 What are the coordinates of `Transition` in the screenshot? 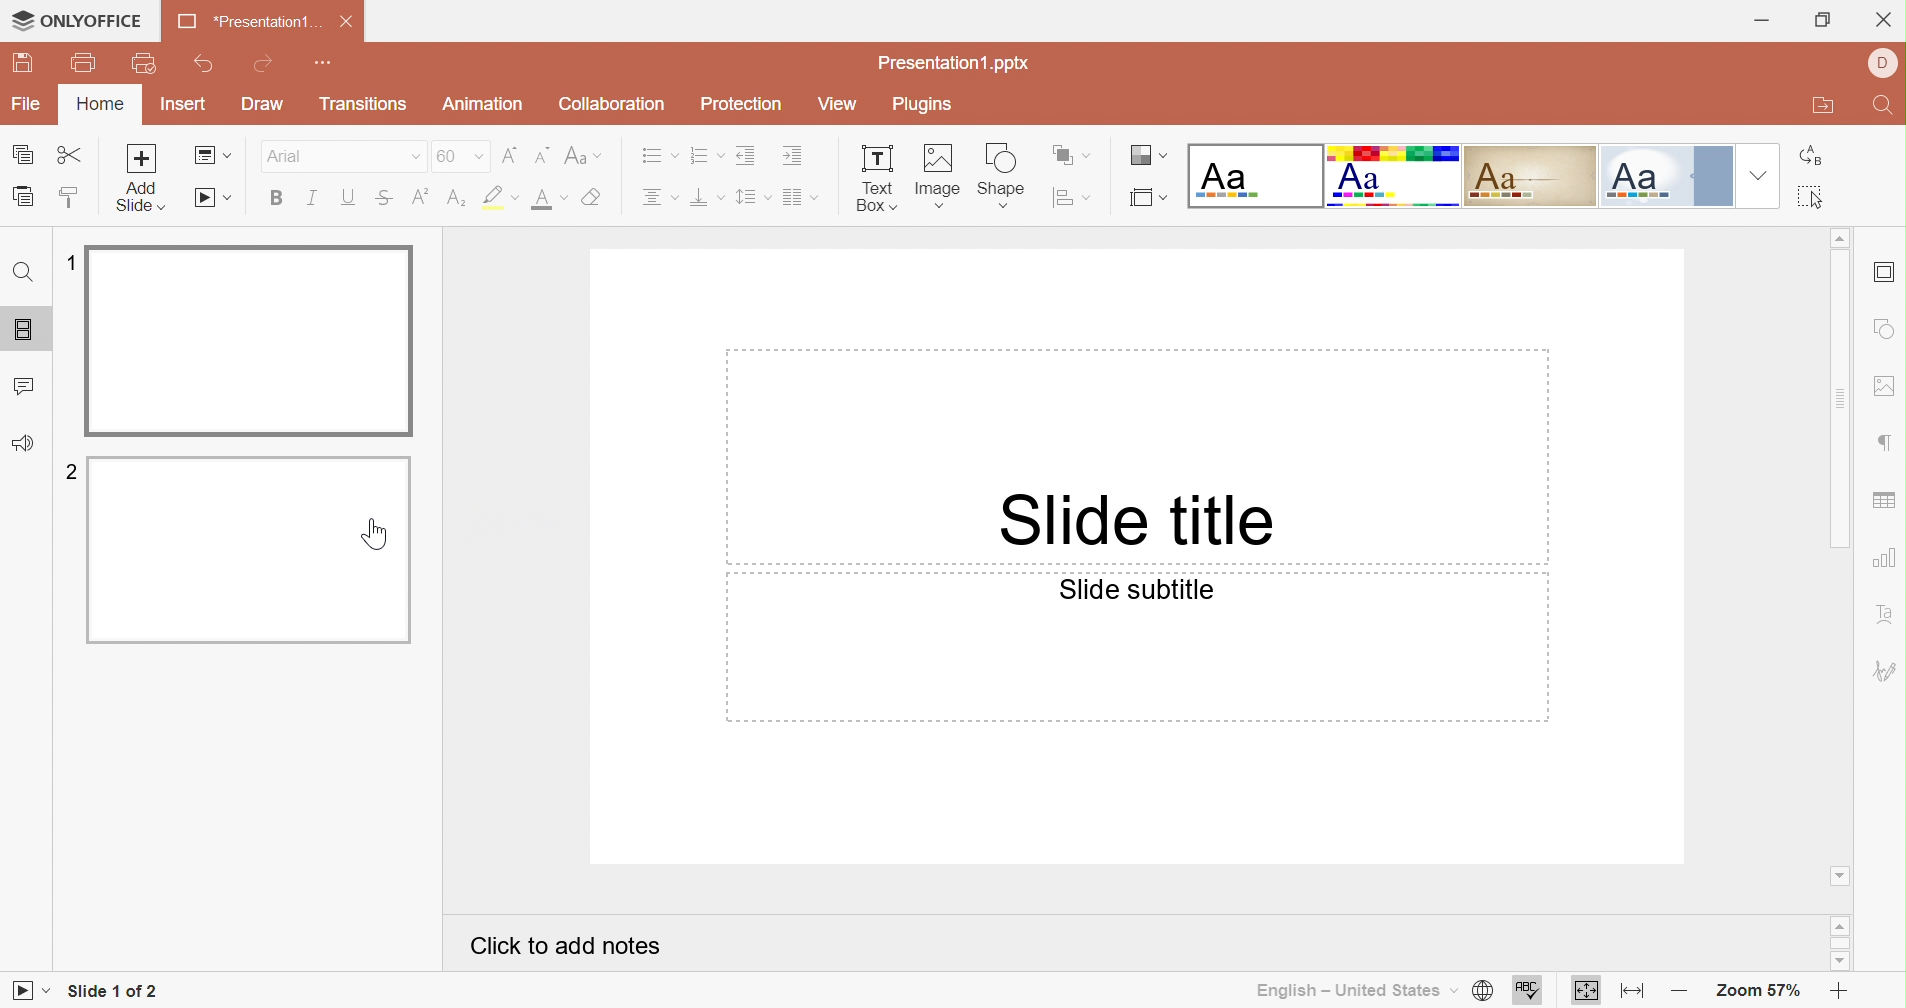 It's located at (364, 108).